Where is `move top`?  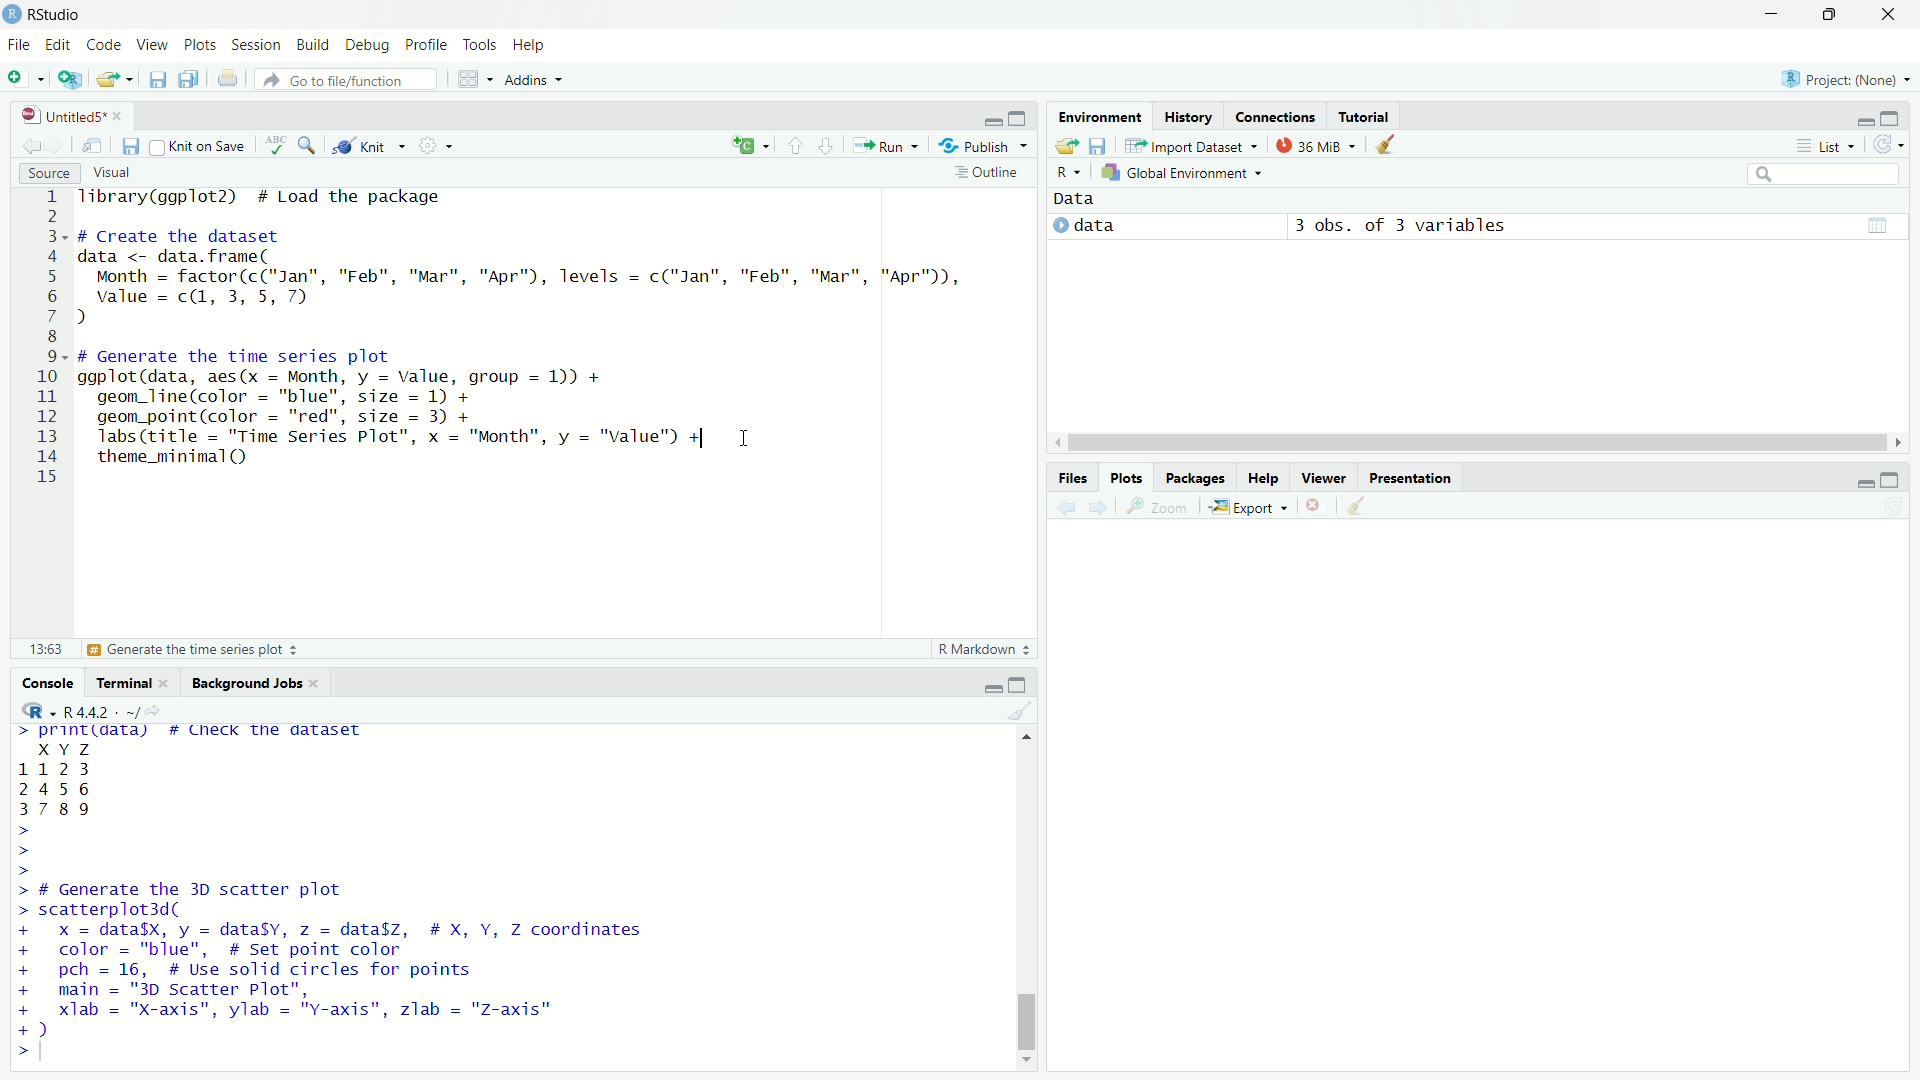
move top is located at coordinates (1022, 739).